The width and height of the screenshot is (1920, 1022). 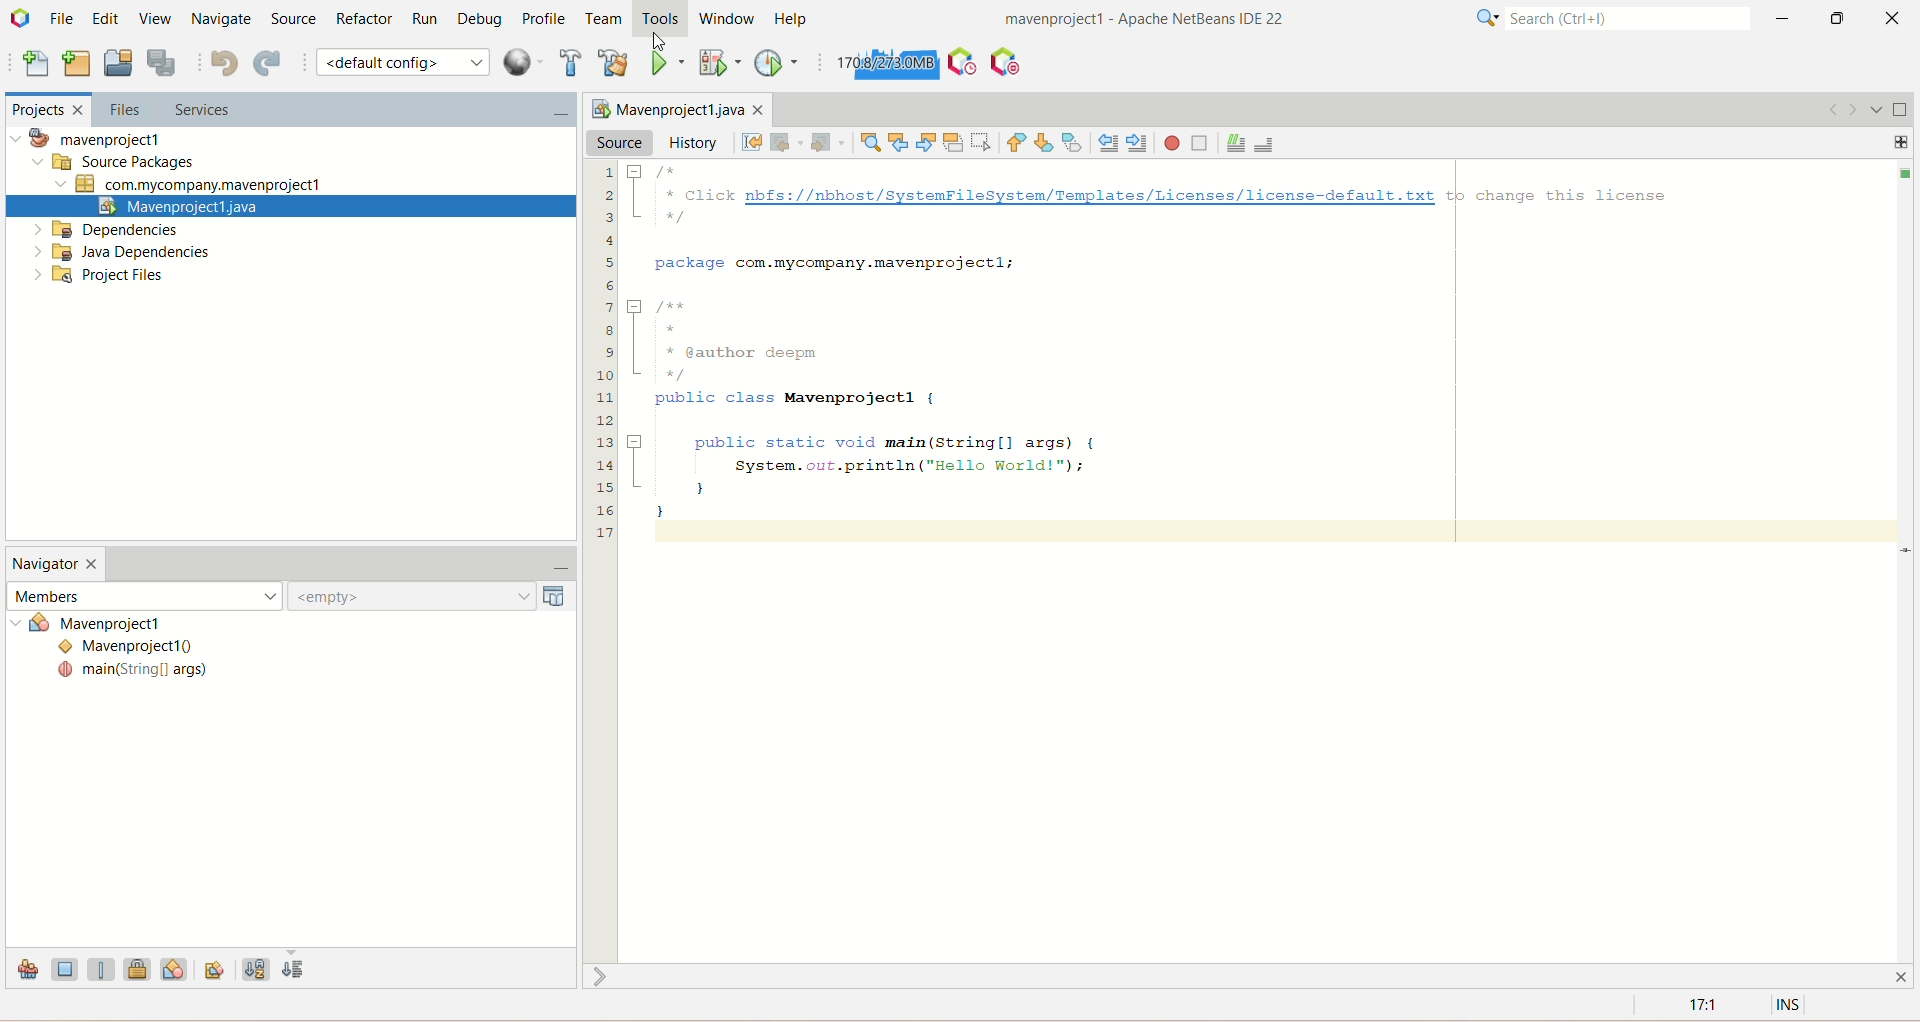 I want to click on source, so click(x=621, y=140).